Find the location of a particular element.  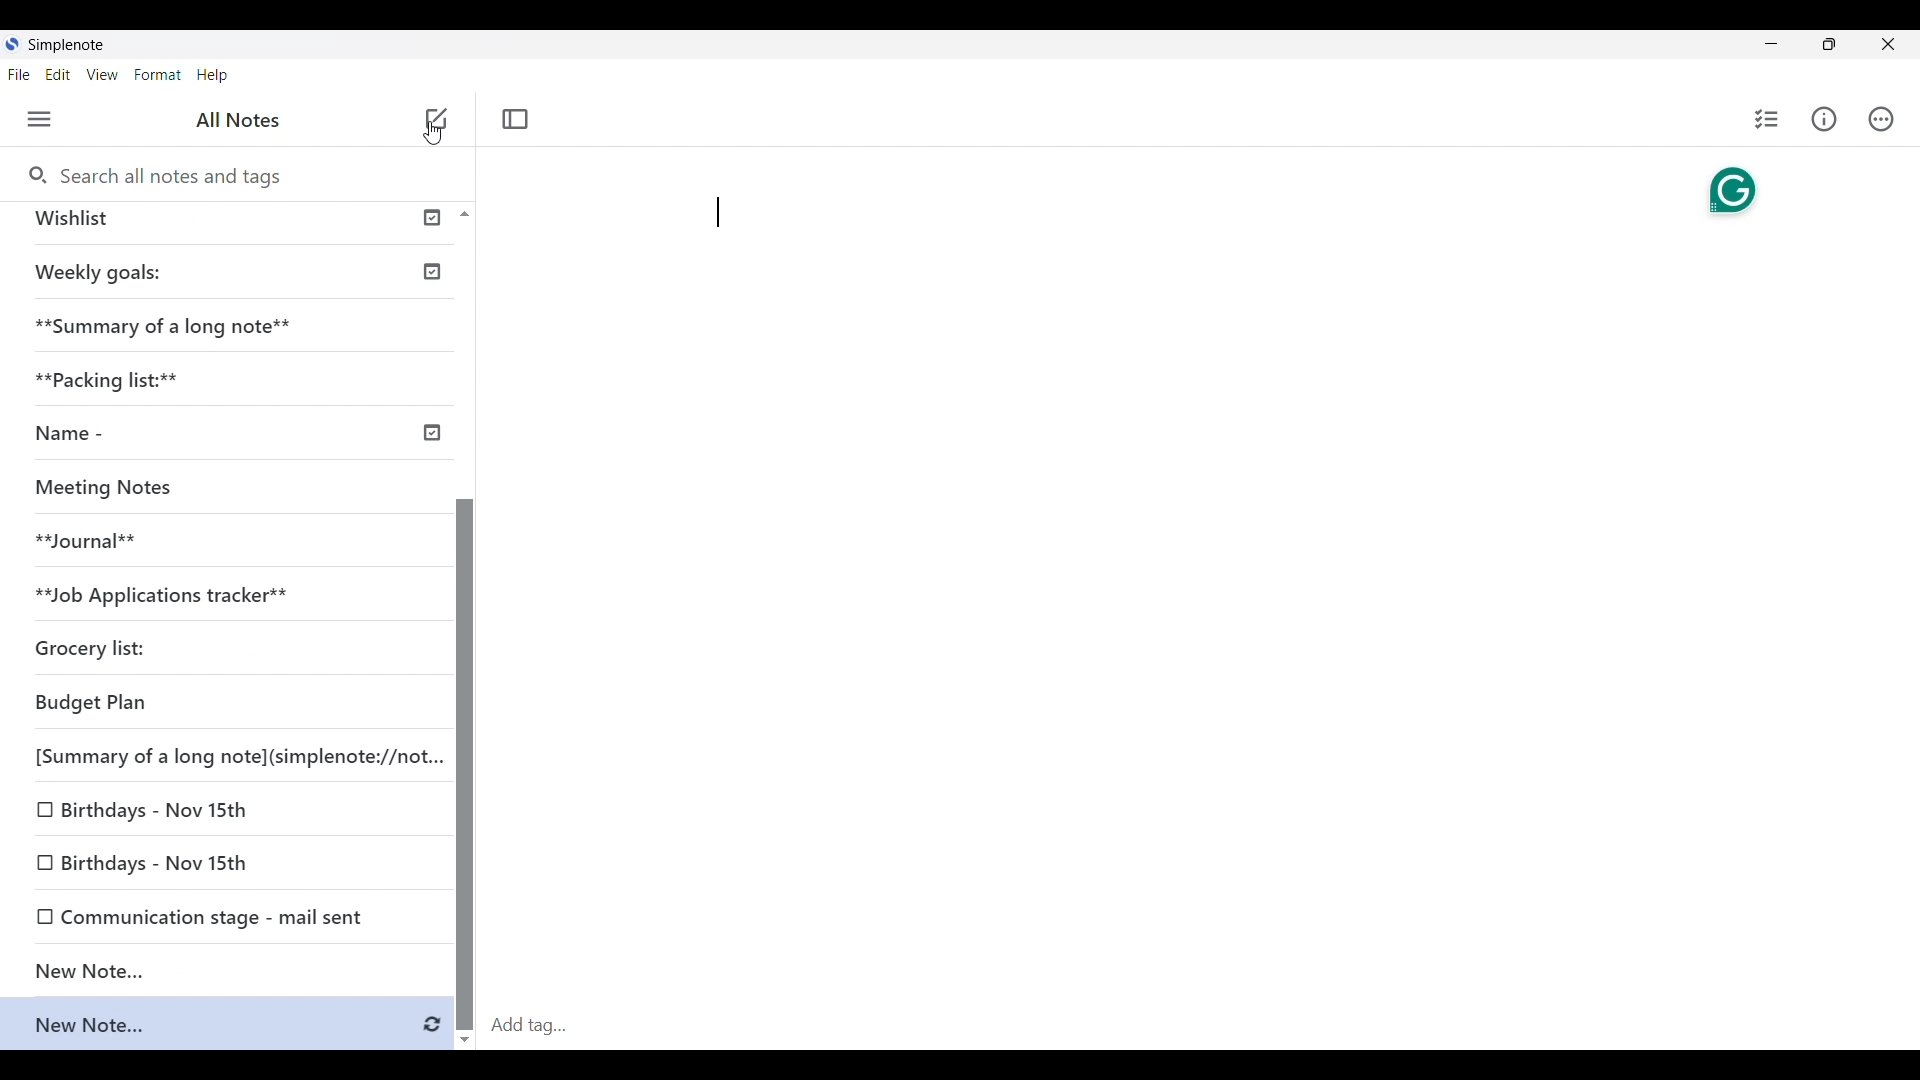

Search notes and tags is located at coordinates (164, 177).